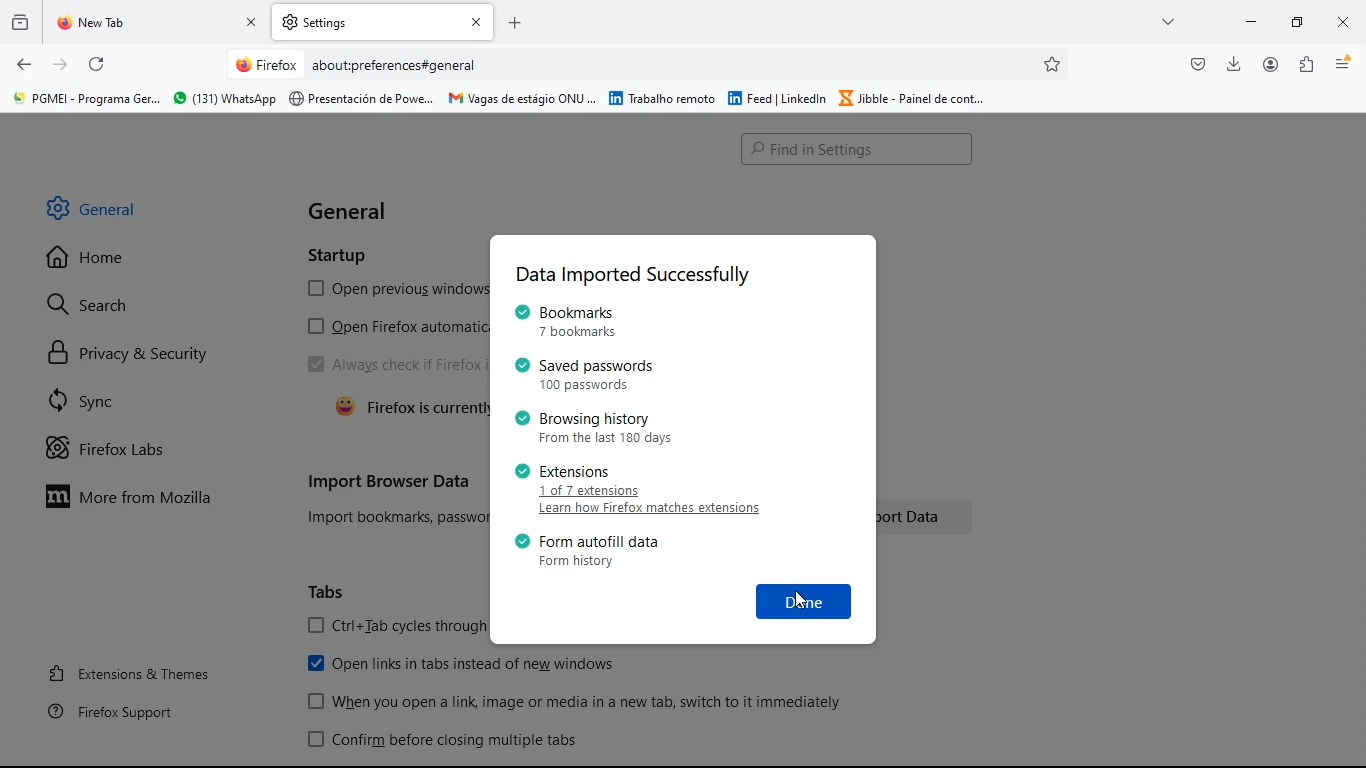 This screenshot has width=1366, height=768. I want to click on general, so click(111, 207).